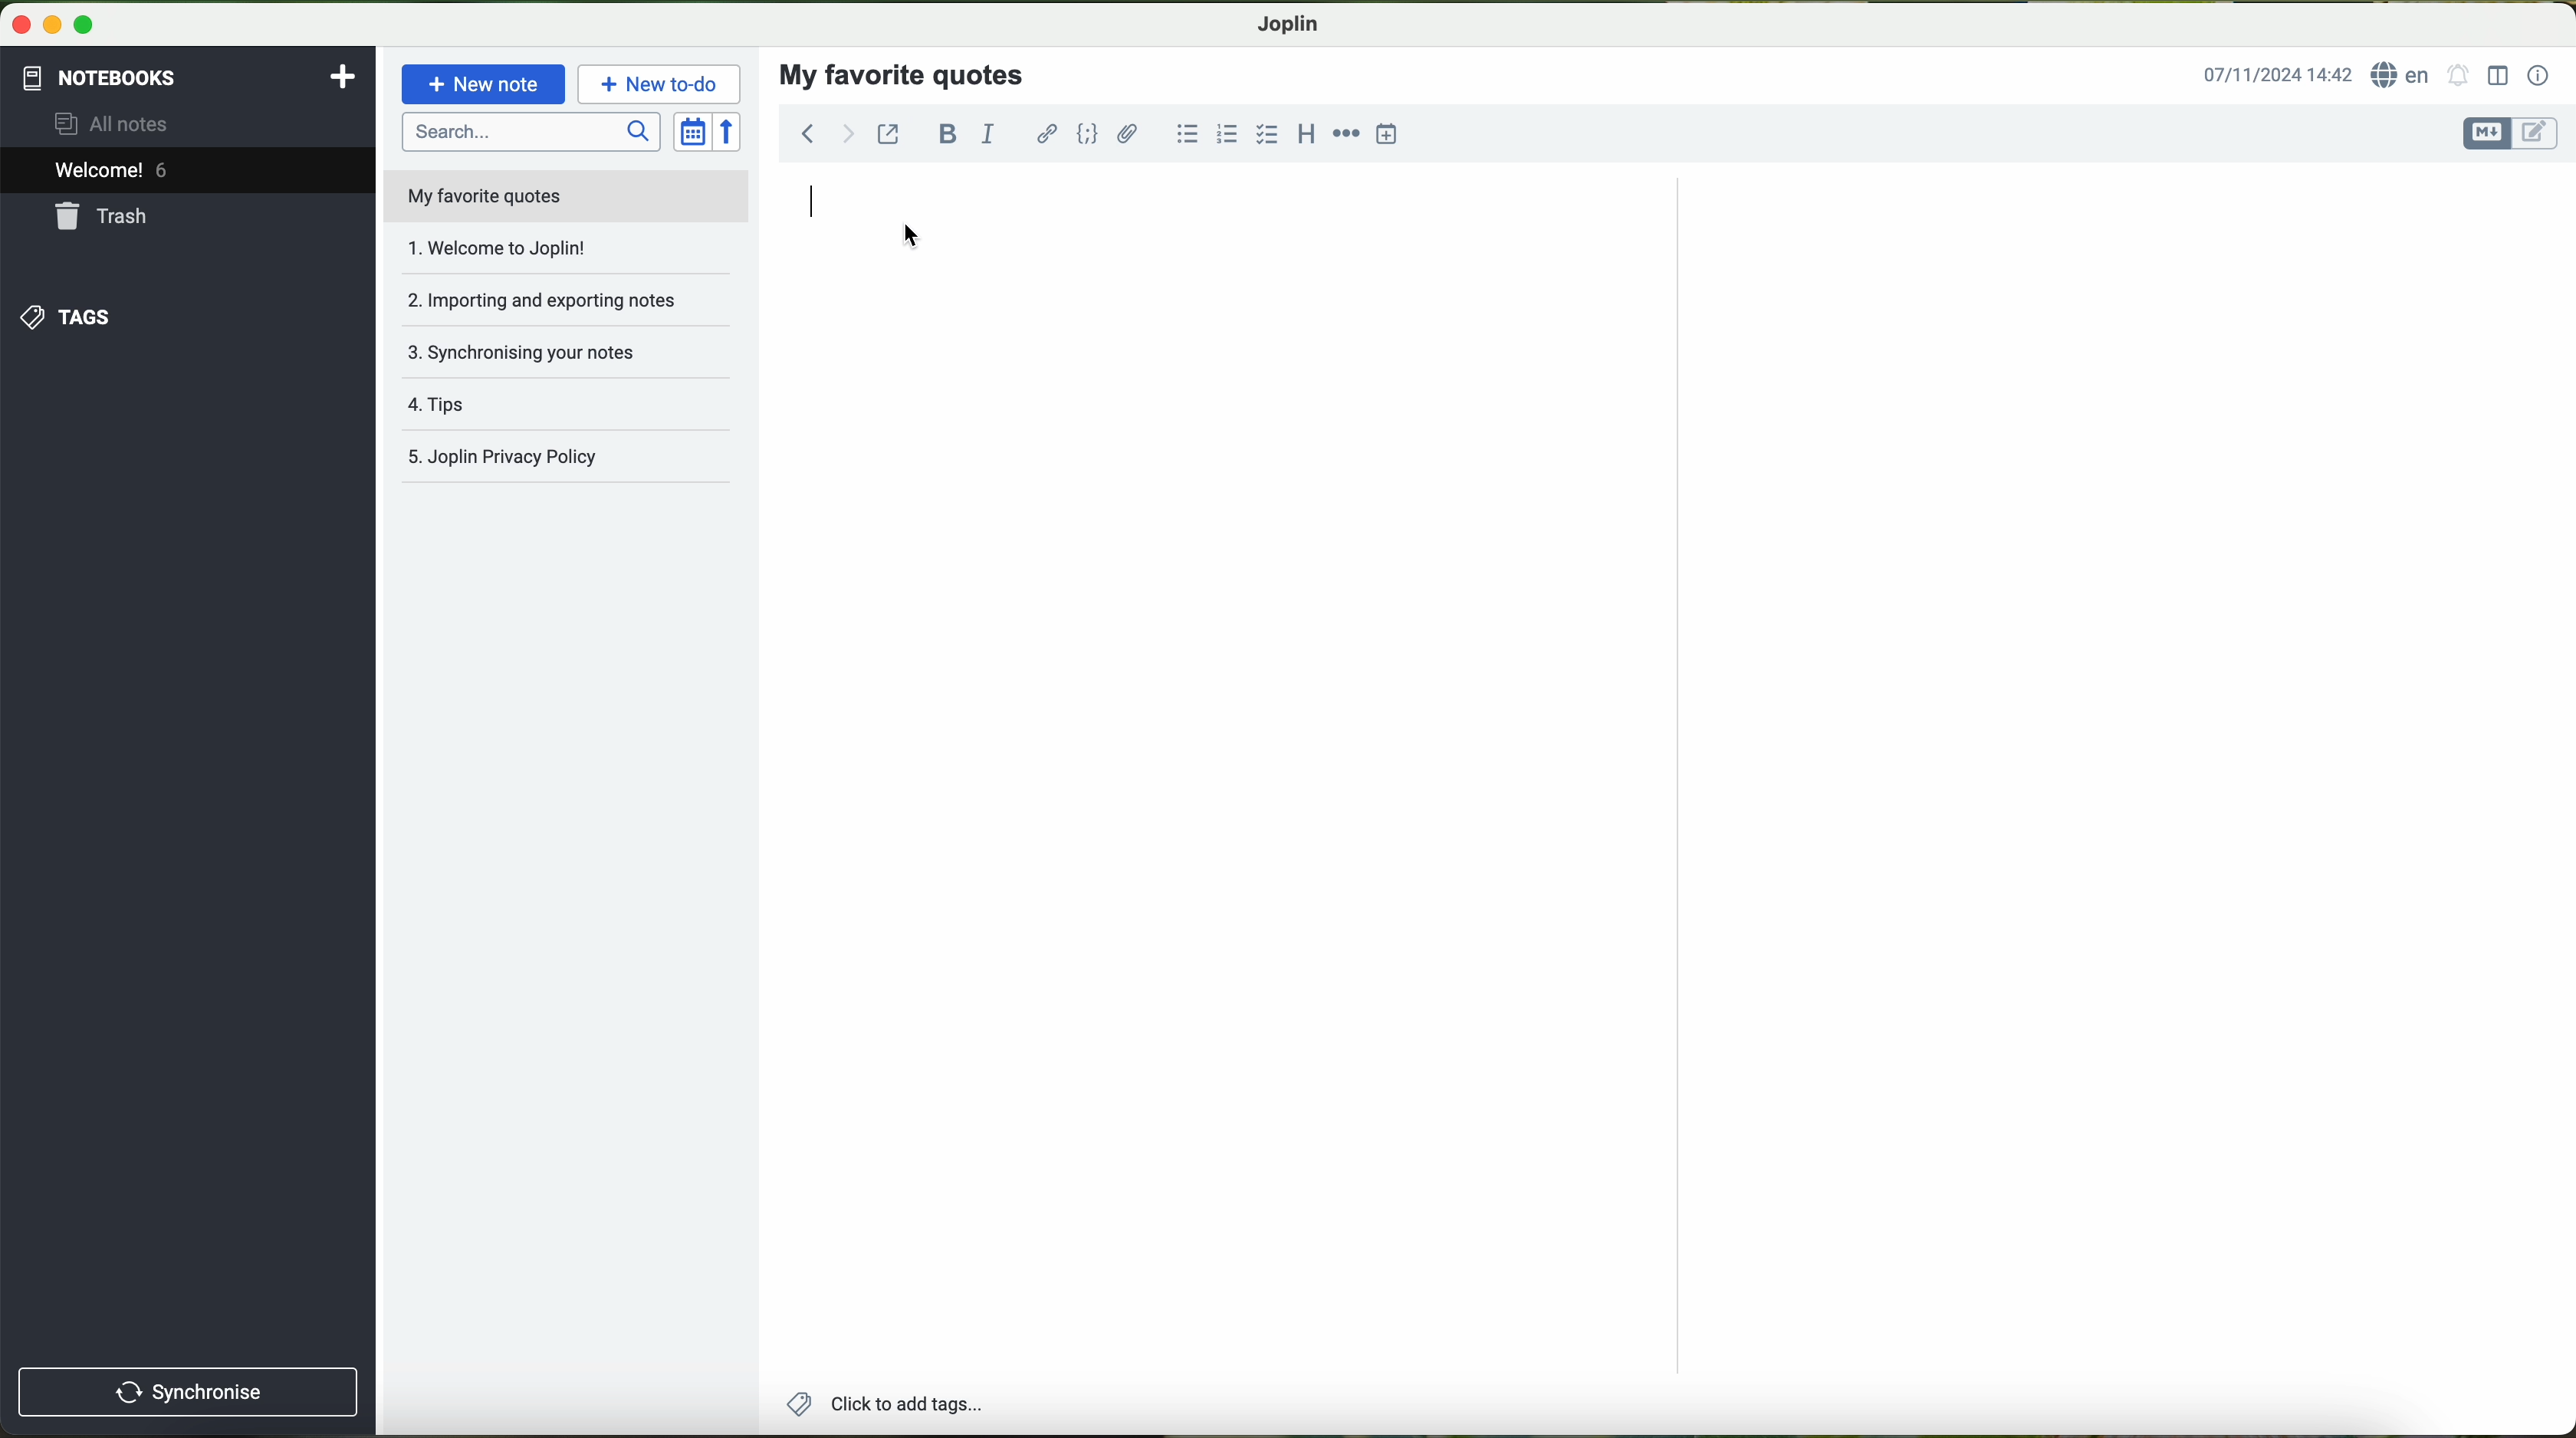 Image resolution: width=2576 pixels, height=1438 pixels. I want to click on minimize, so click(51, 30).